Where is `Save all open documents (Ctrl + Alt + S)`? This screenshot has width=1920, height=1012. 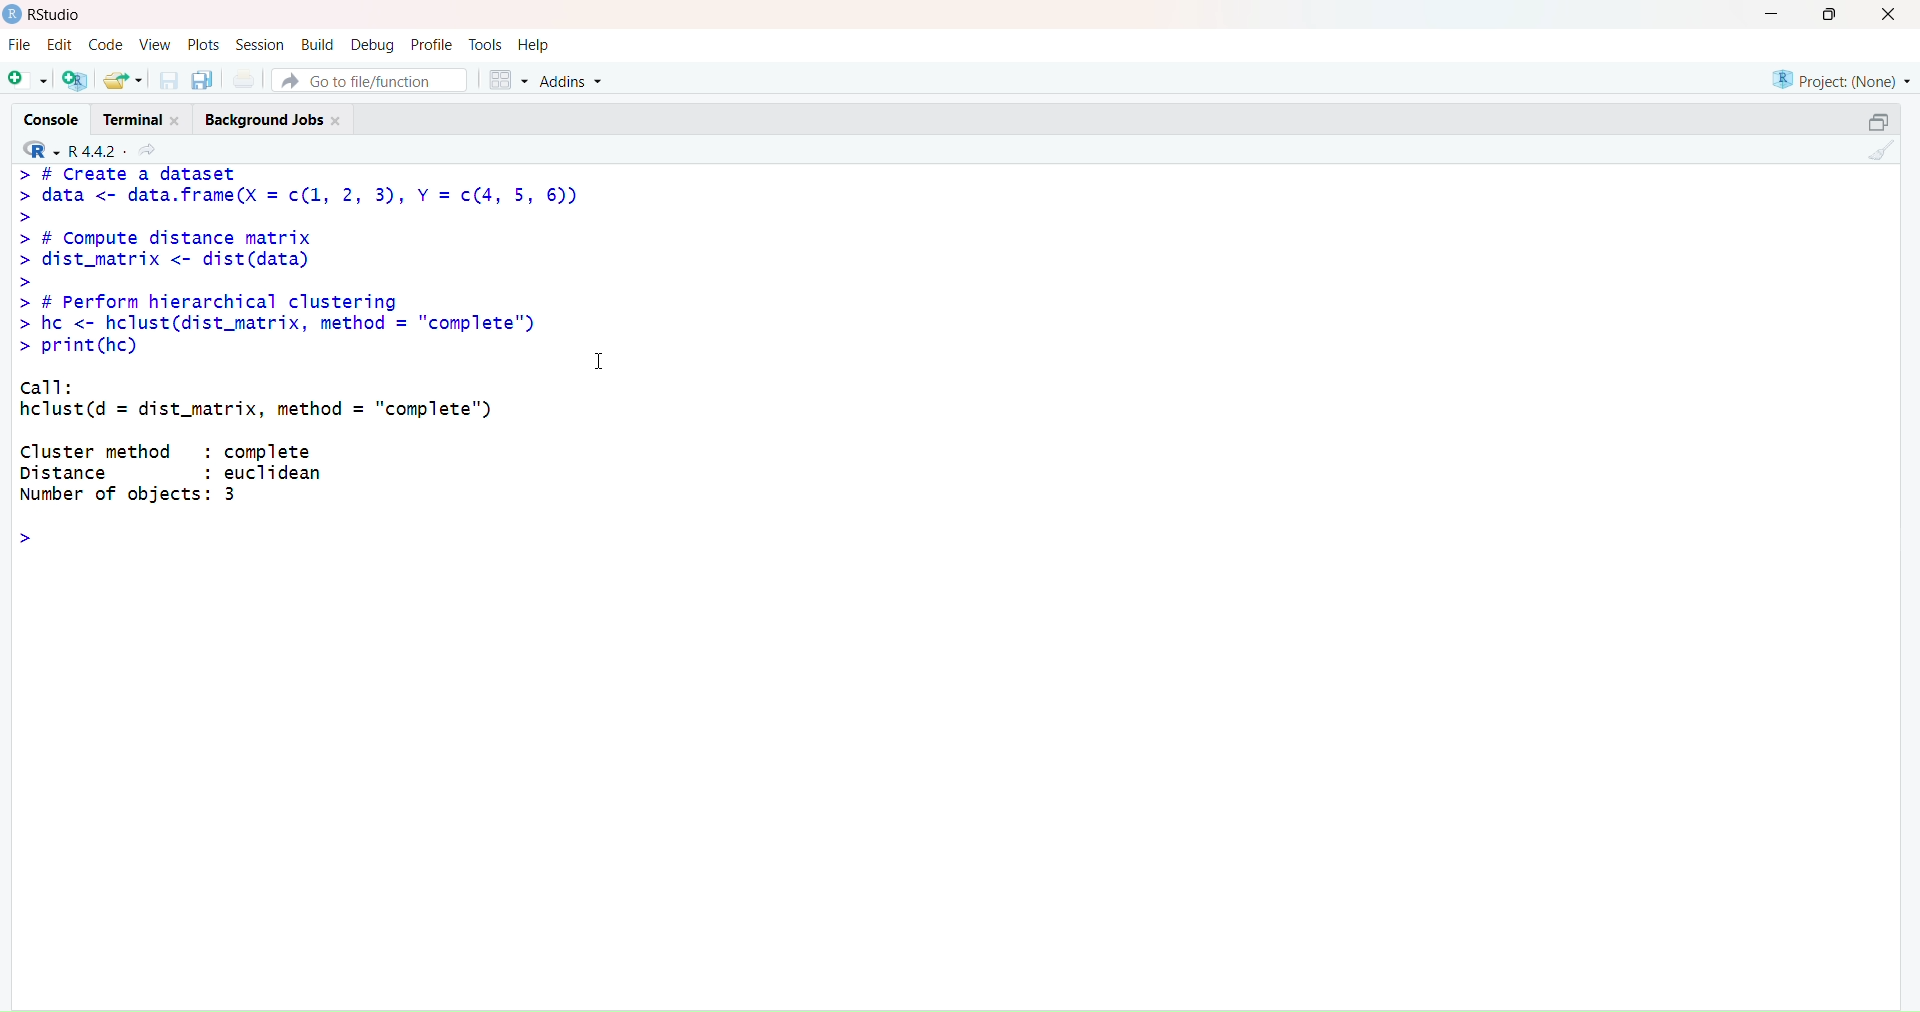 Save all open documents (Ctrl + Alt + S) is located at coordinates (205, 77).